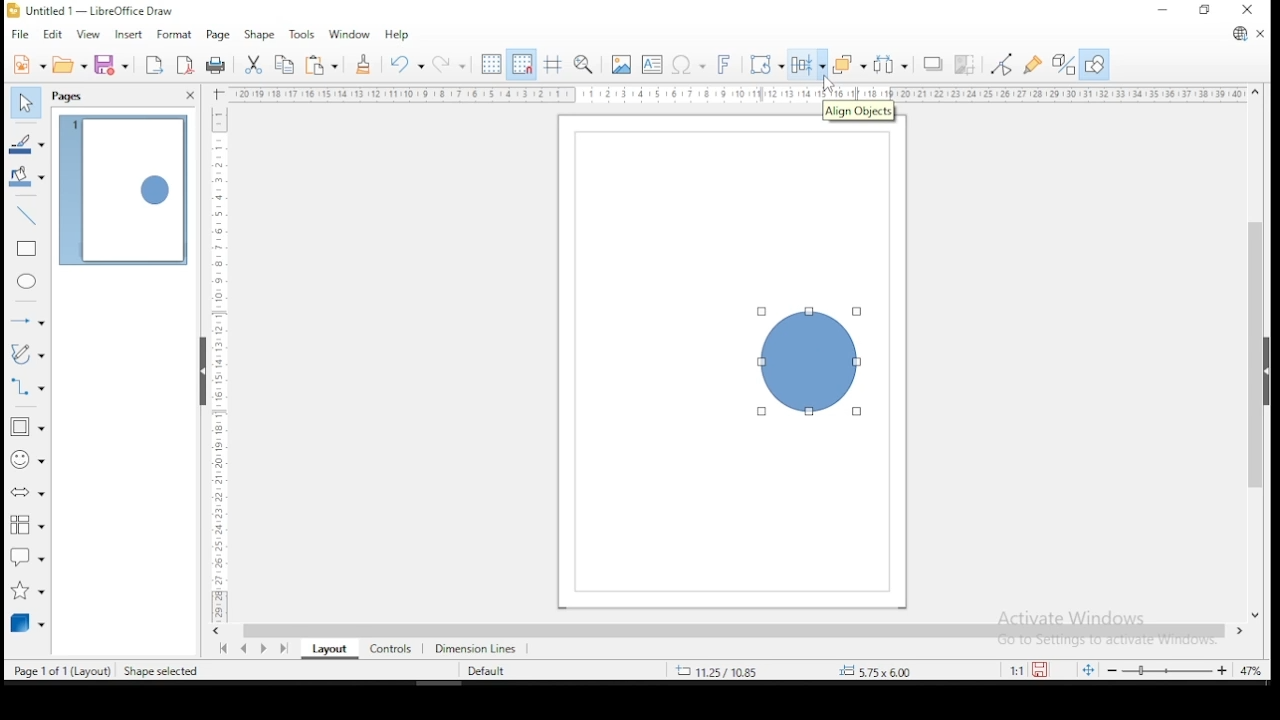 Image resolution: width=1280 pixels, height=720 pixels. I want to click on fir document to window, so click(1085, 669).